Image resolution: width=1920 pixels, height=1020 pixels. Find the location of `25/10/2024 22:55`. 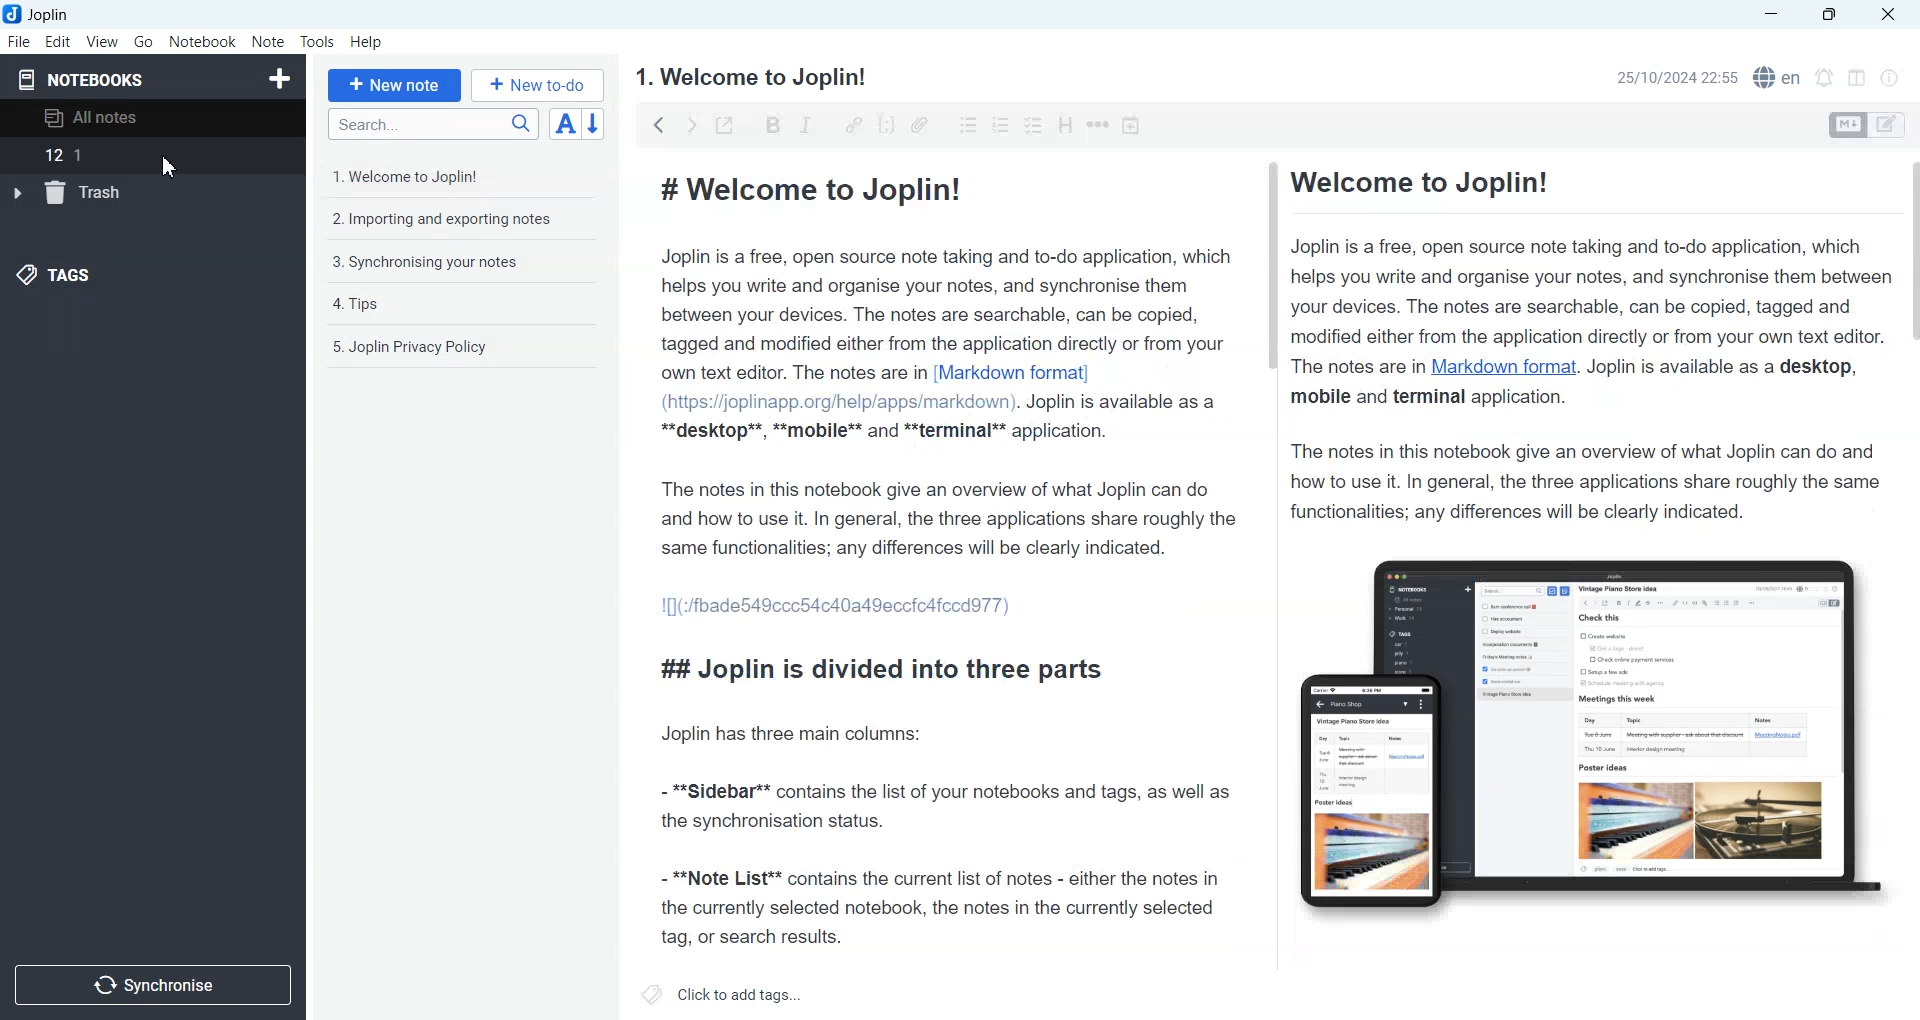

25/10/2024 22:55 is located at coordinates (1674, 76).